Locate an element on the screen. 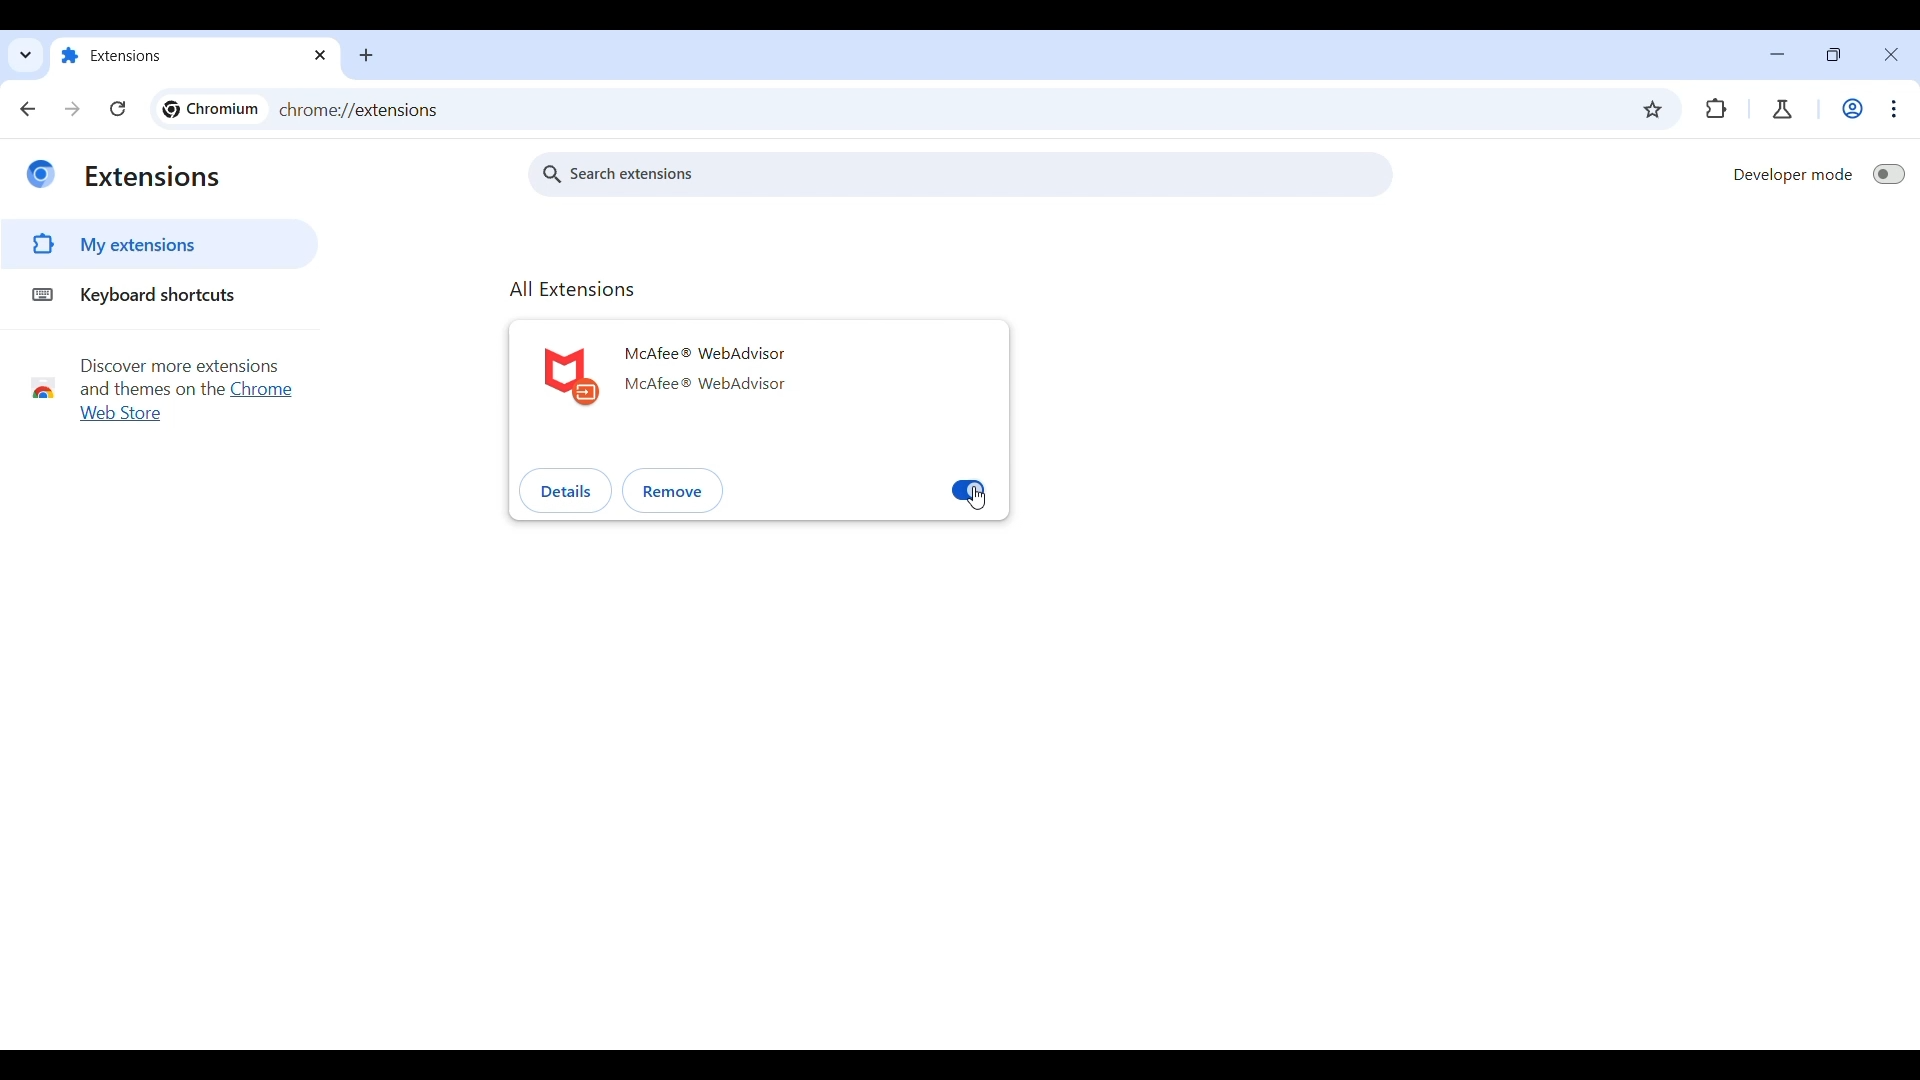 The image size is (1920, 1080). Search extensions is located at coordinates (961, 174).